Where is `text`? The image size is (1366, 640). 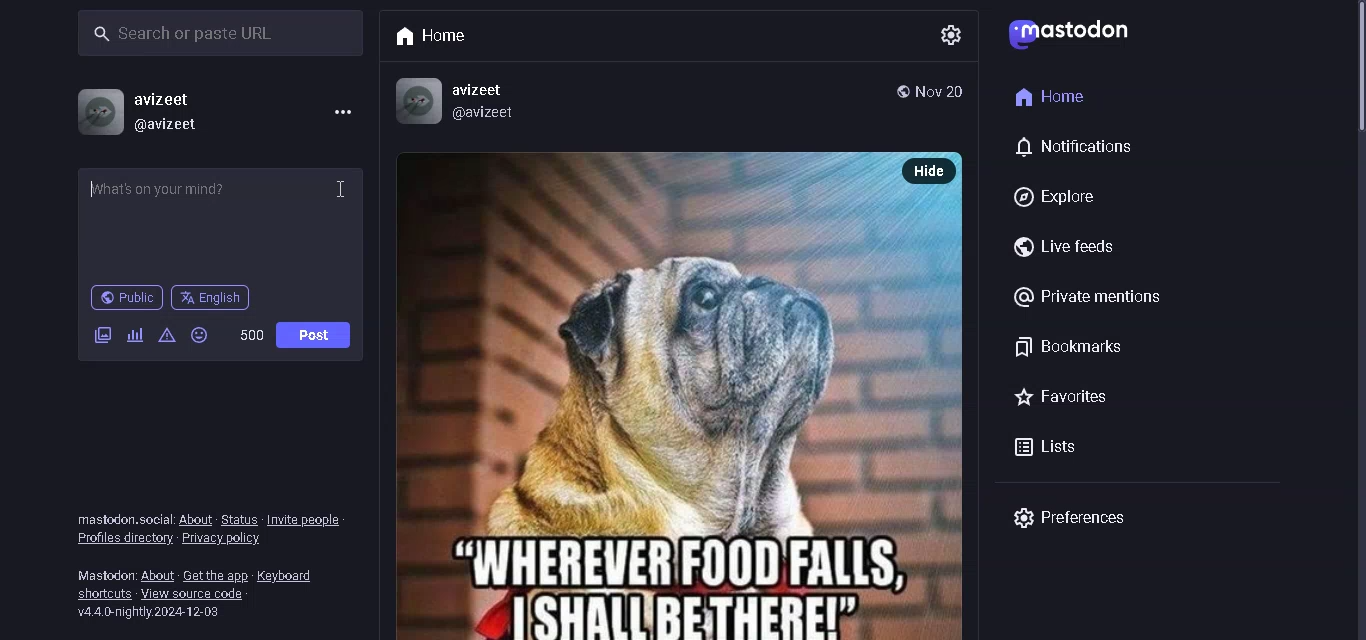
text is located at coordinates (98, 575).